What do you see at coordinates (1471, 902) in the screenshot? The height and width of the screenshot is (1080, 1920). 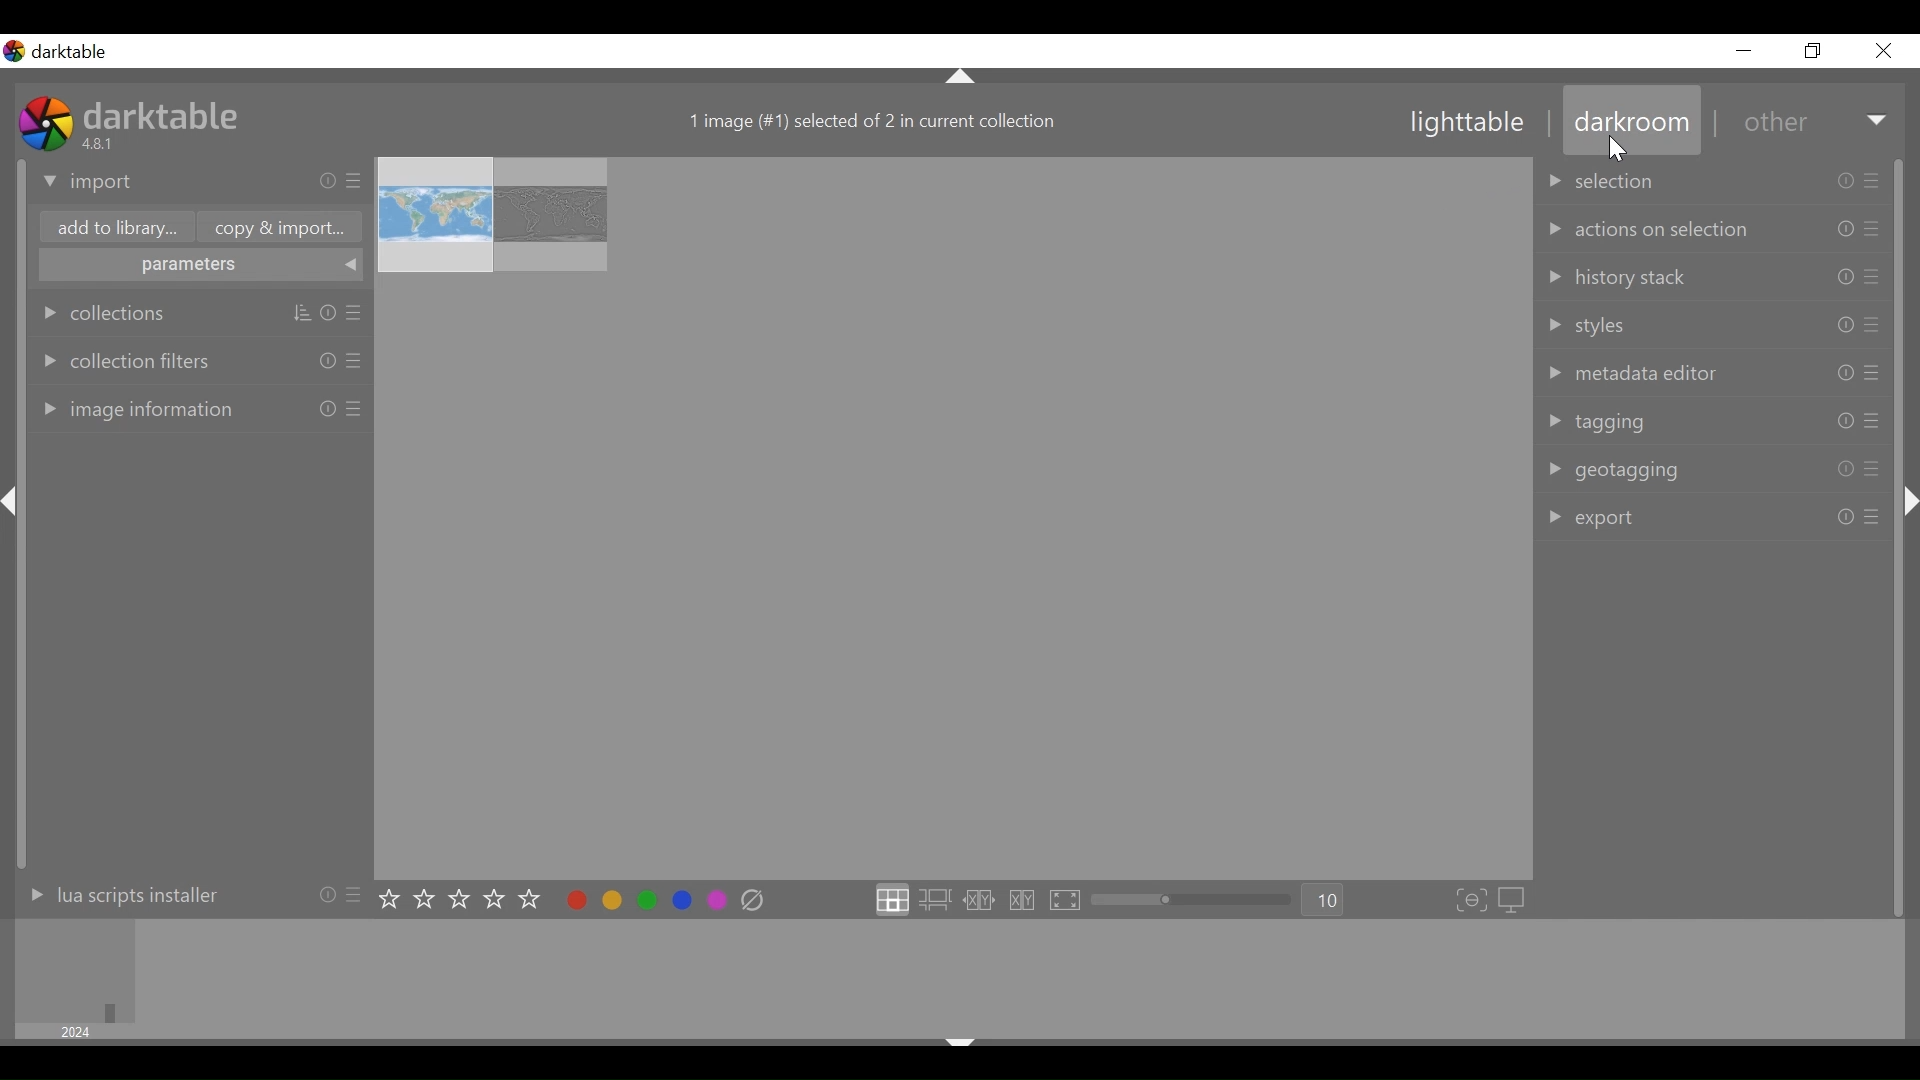 I see `Toggle focus-peaking mode` at bounding box center [1471, 902].